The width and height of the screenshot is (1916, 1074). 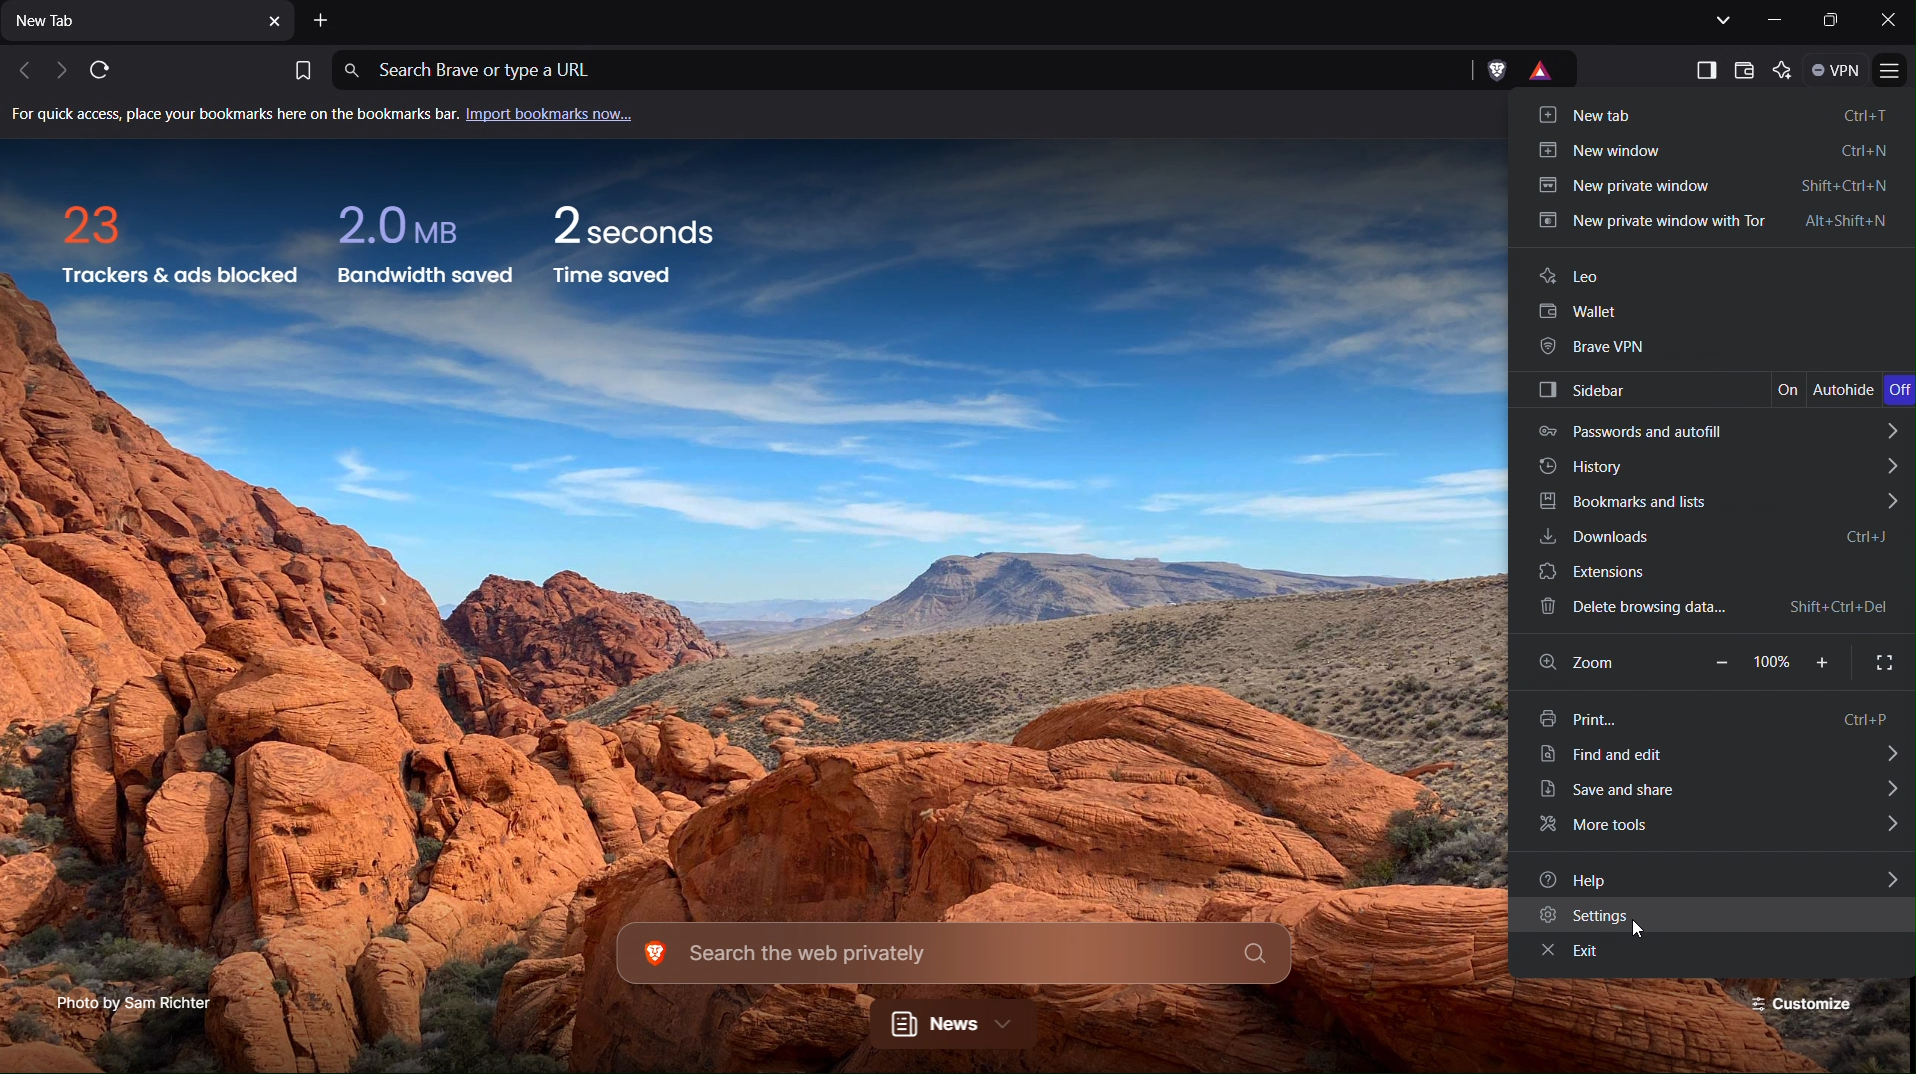 What do you see at coordinates (1714, 957) in the screenshot?
I see `Exit` at bounding box center [1714, 957].